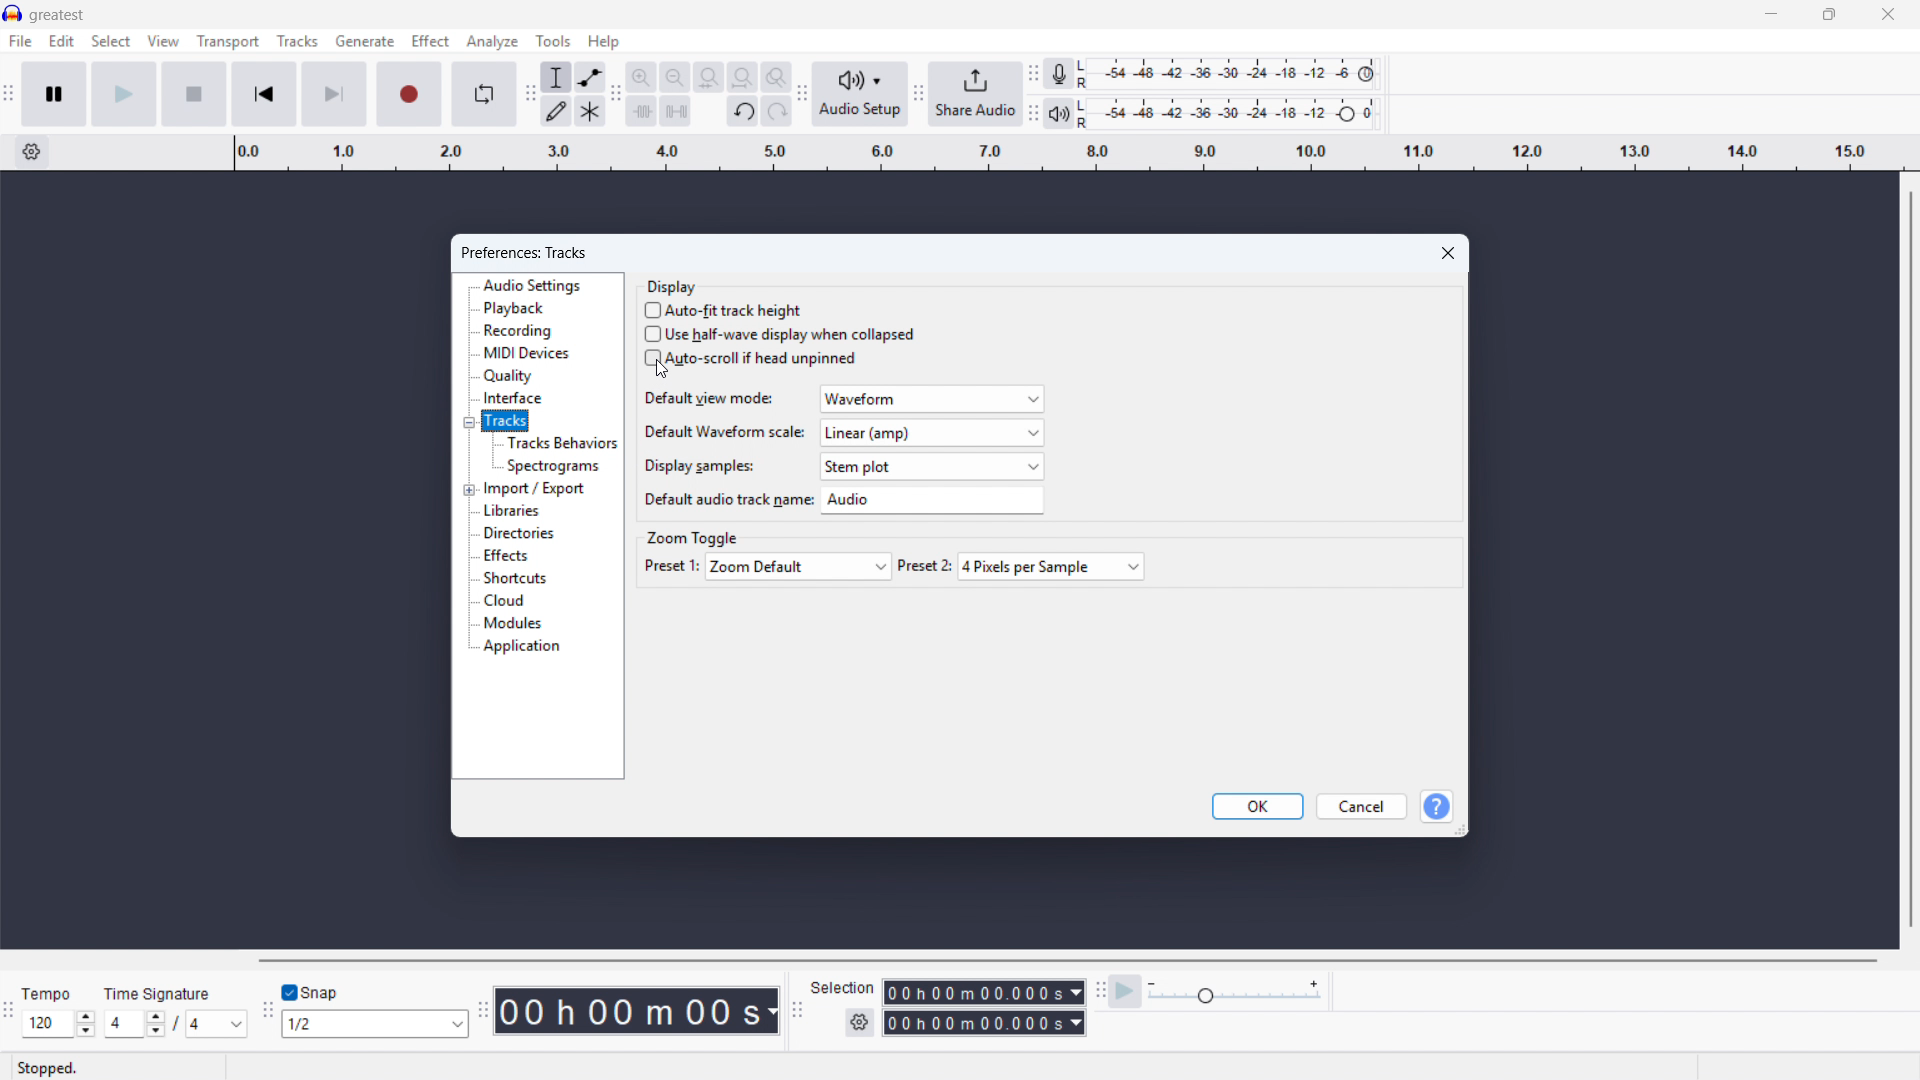 The image size is (1920, 1080). I want to click on Tracks , so click(506, 421).